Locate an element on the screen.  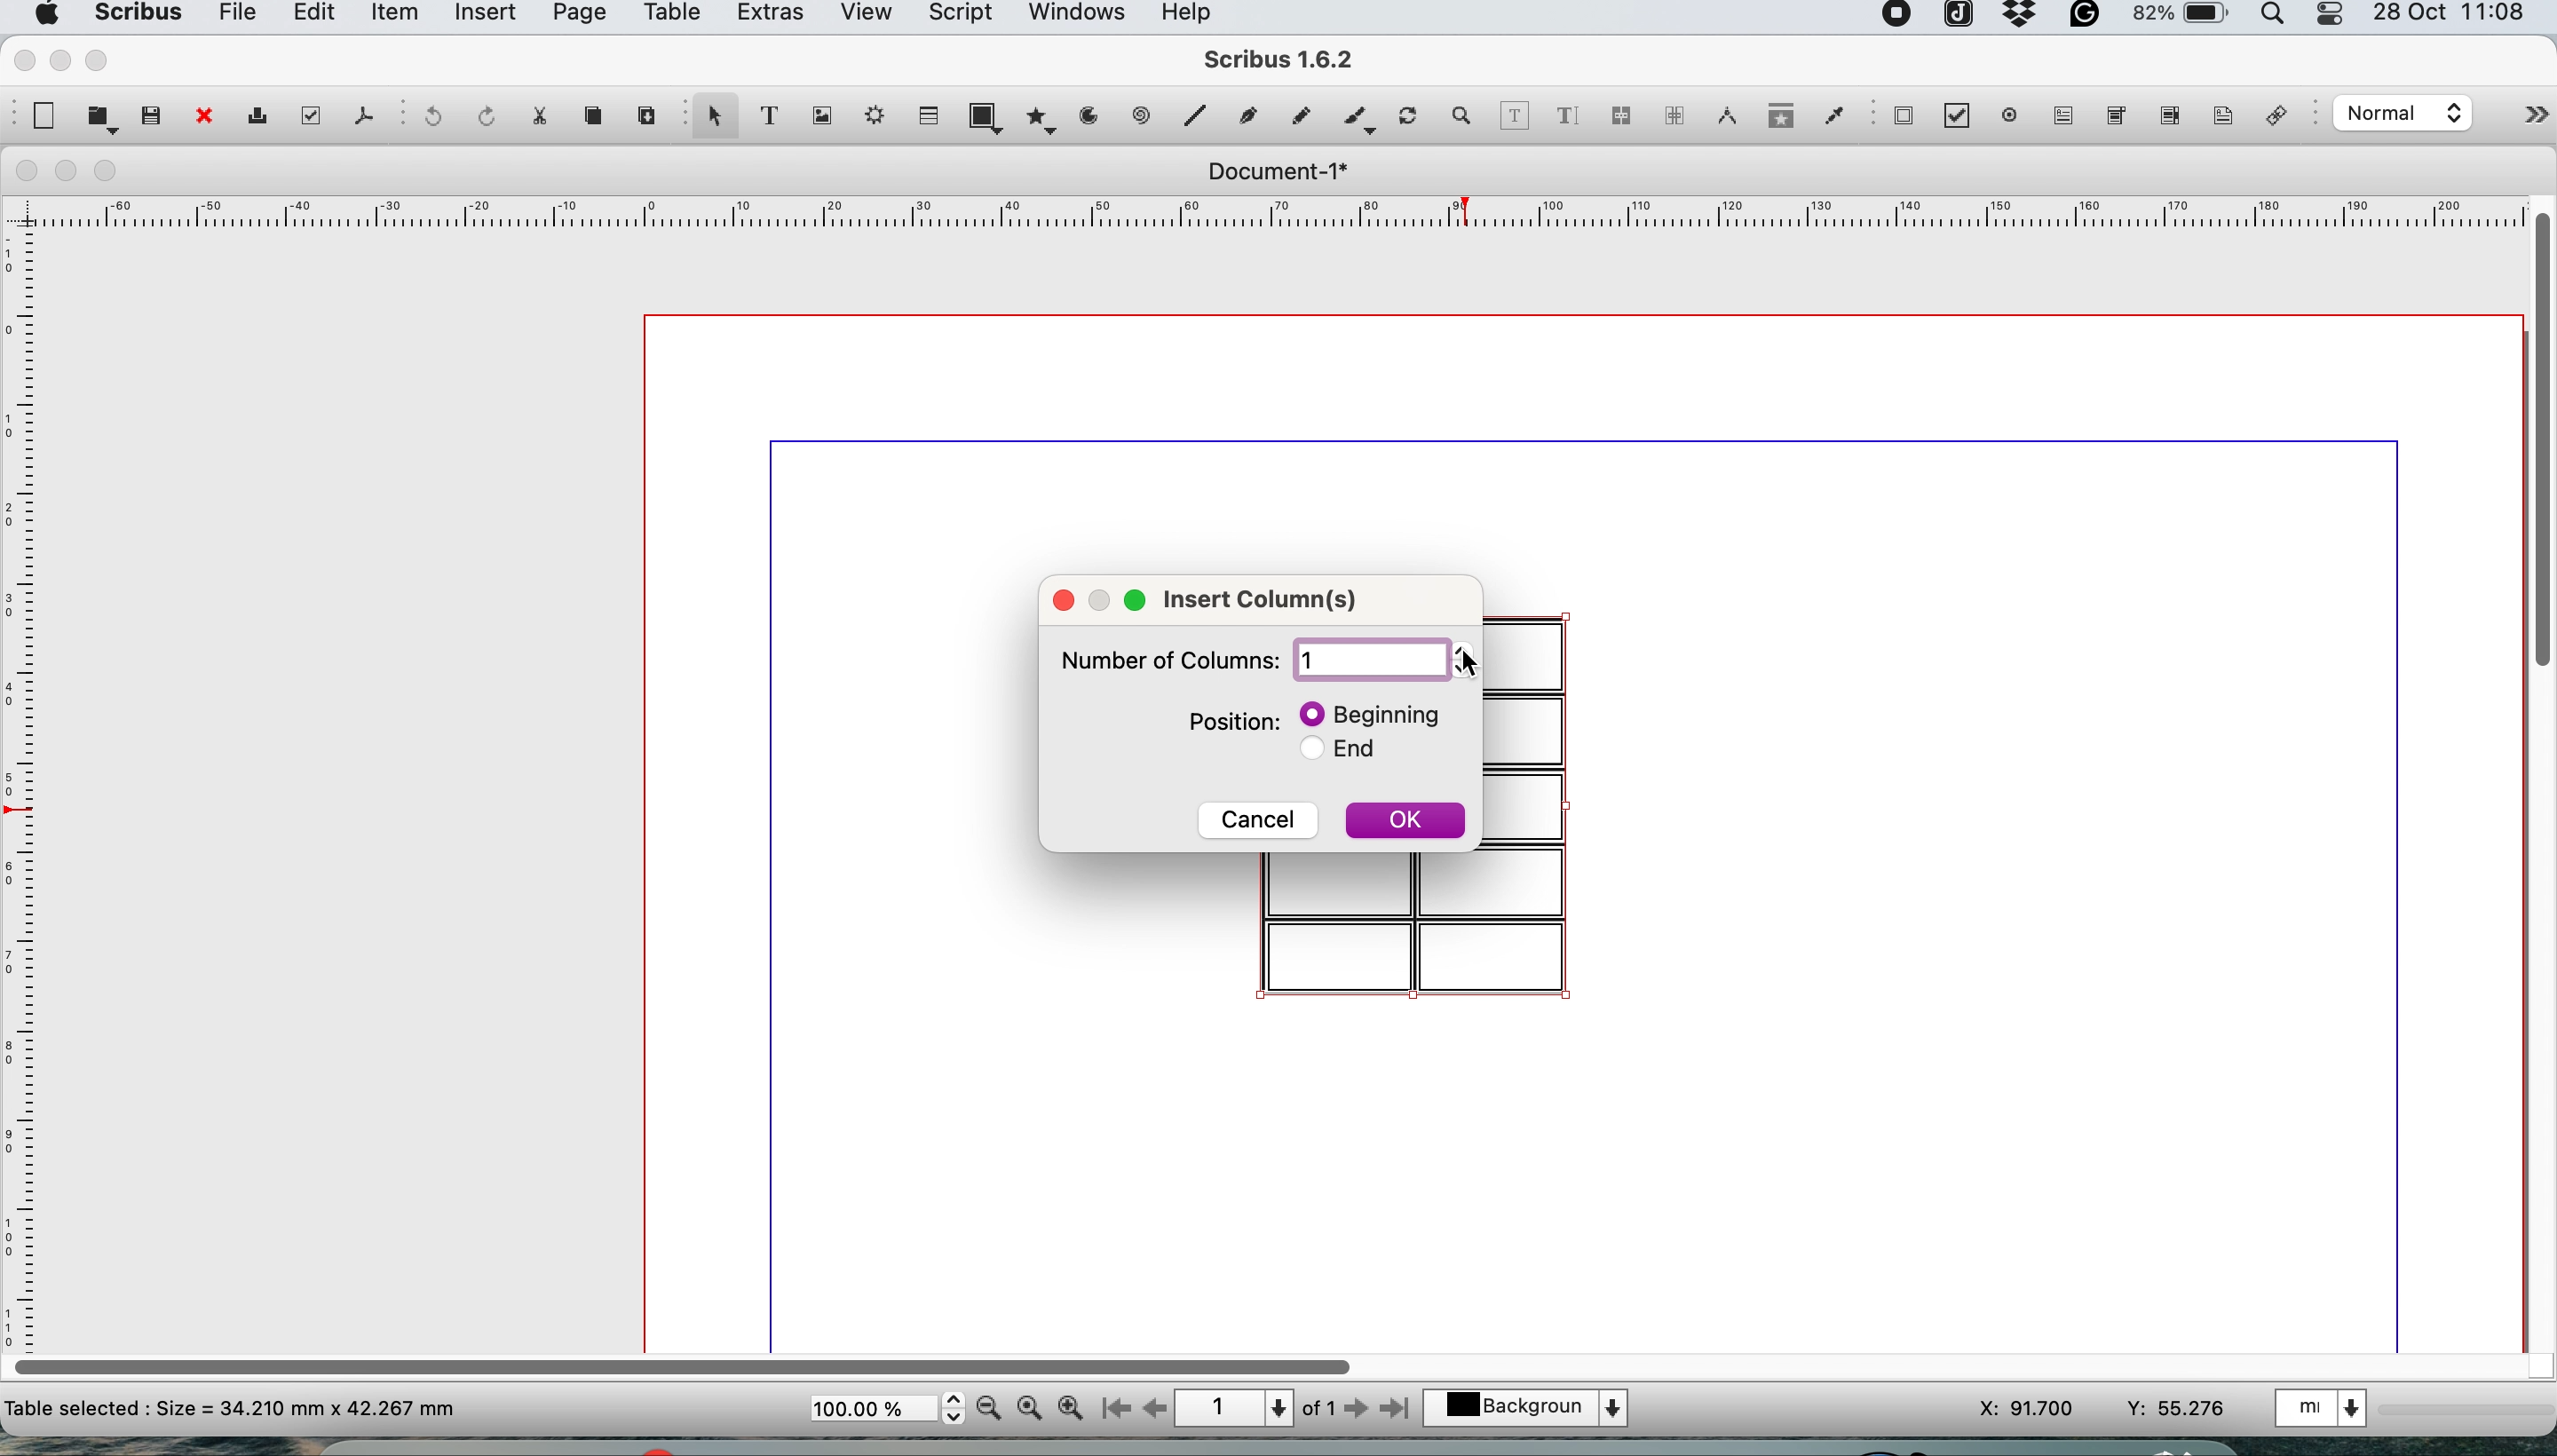
page is located at coordinates (576, 17).